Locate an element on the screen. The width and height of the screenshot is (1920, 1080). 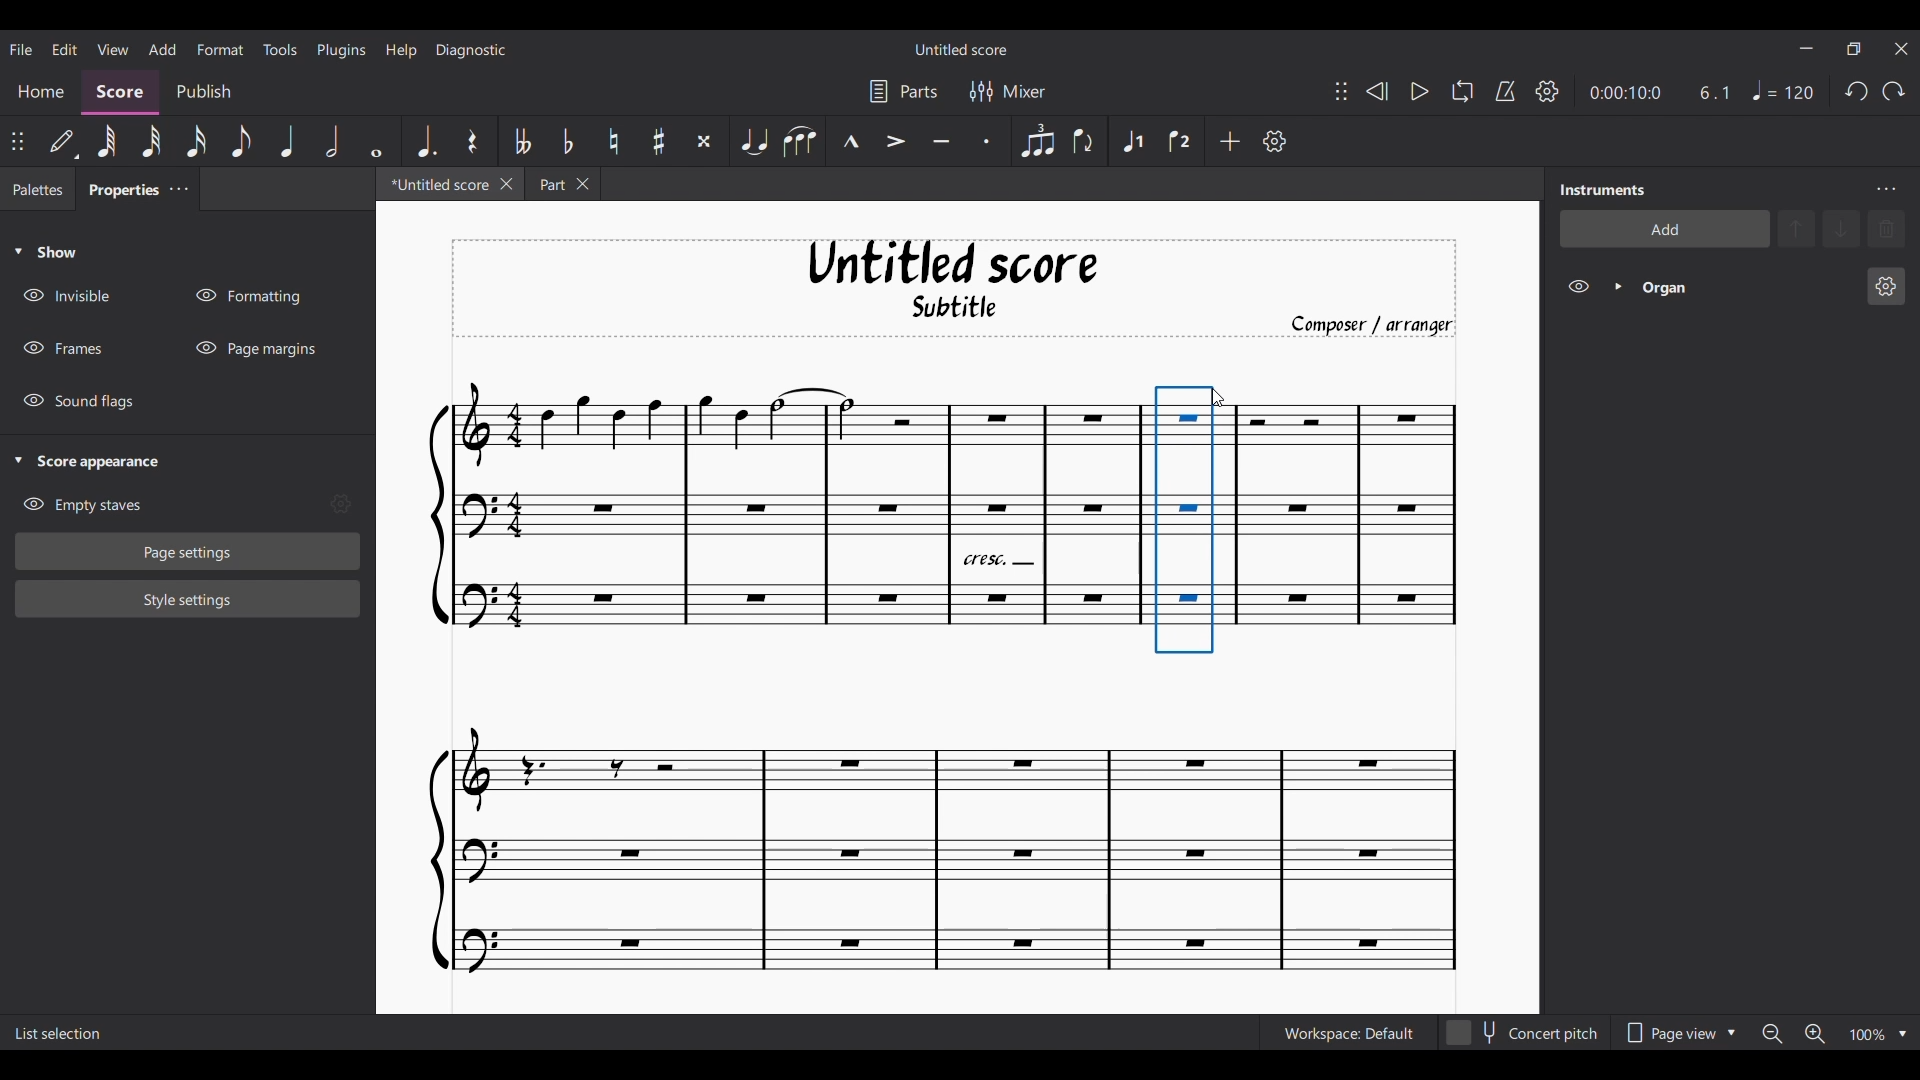
Edit menu is located at coordinates (64, 48).